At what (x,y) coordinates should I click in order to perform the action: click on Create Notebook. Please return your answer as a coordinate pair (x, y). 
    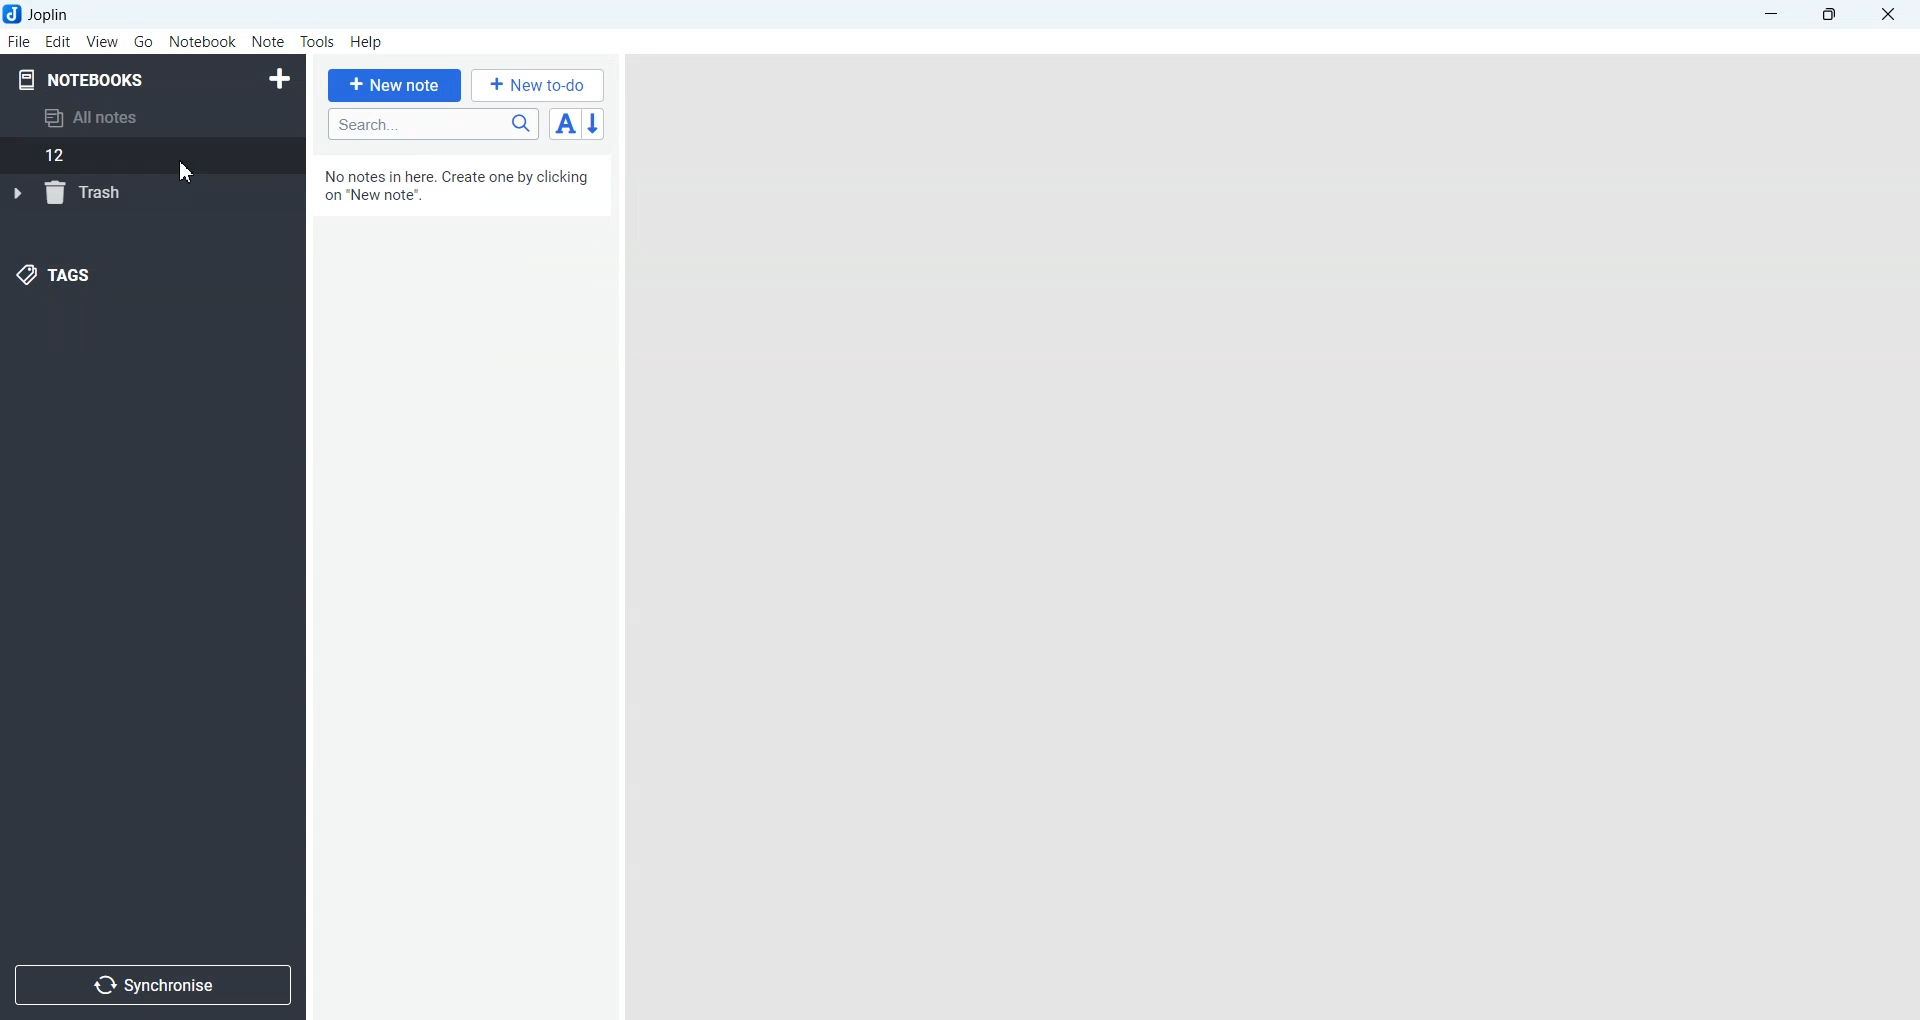
    Looking at the image, I should click on (281, 76).